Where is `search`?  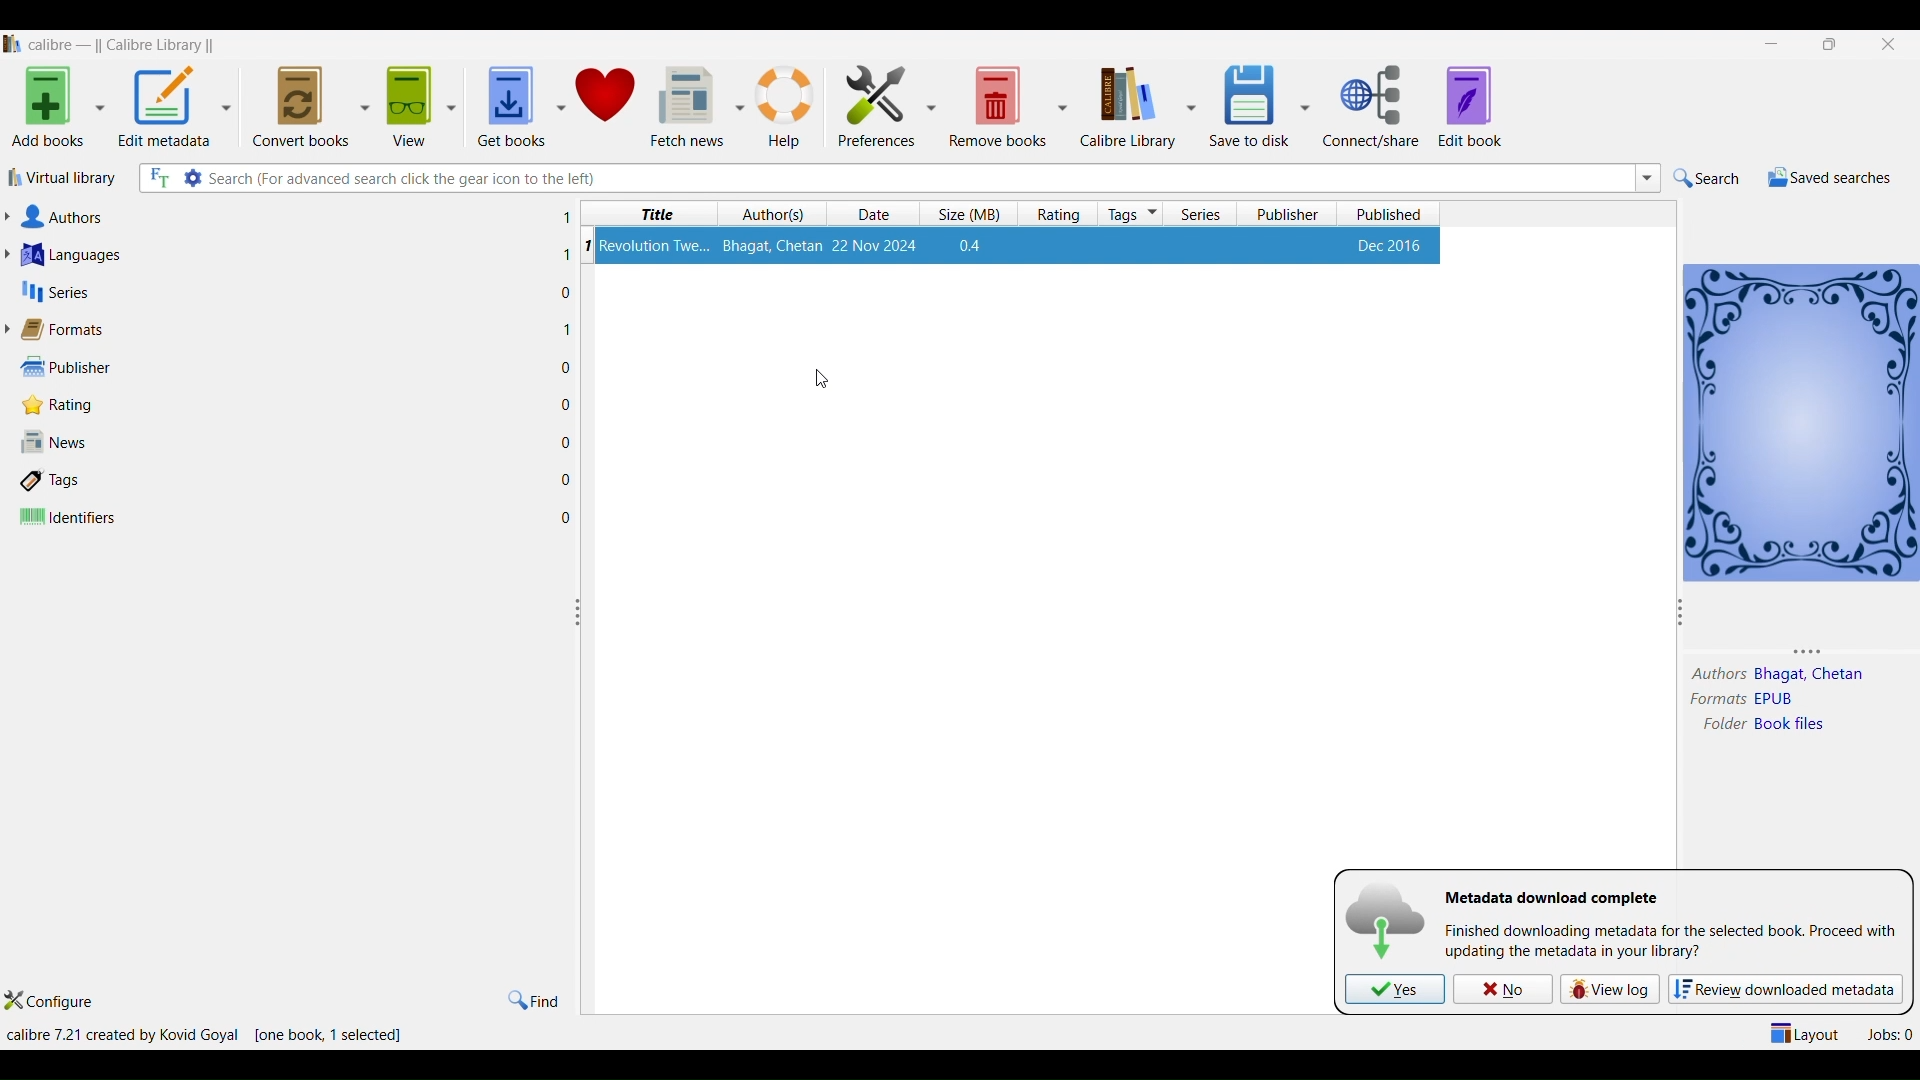
search is located at coordinates (1705, 177).